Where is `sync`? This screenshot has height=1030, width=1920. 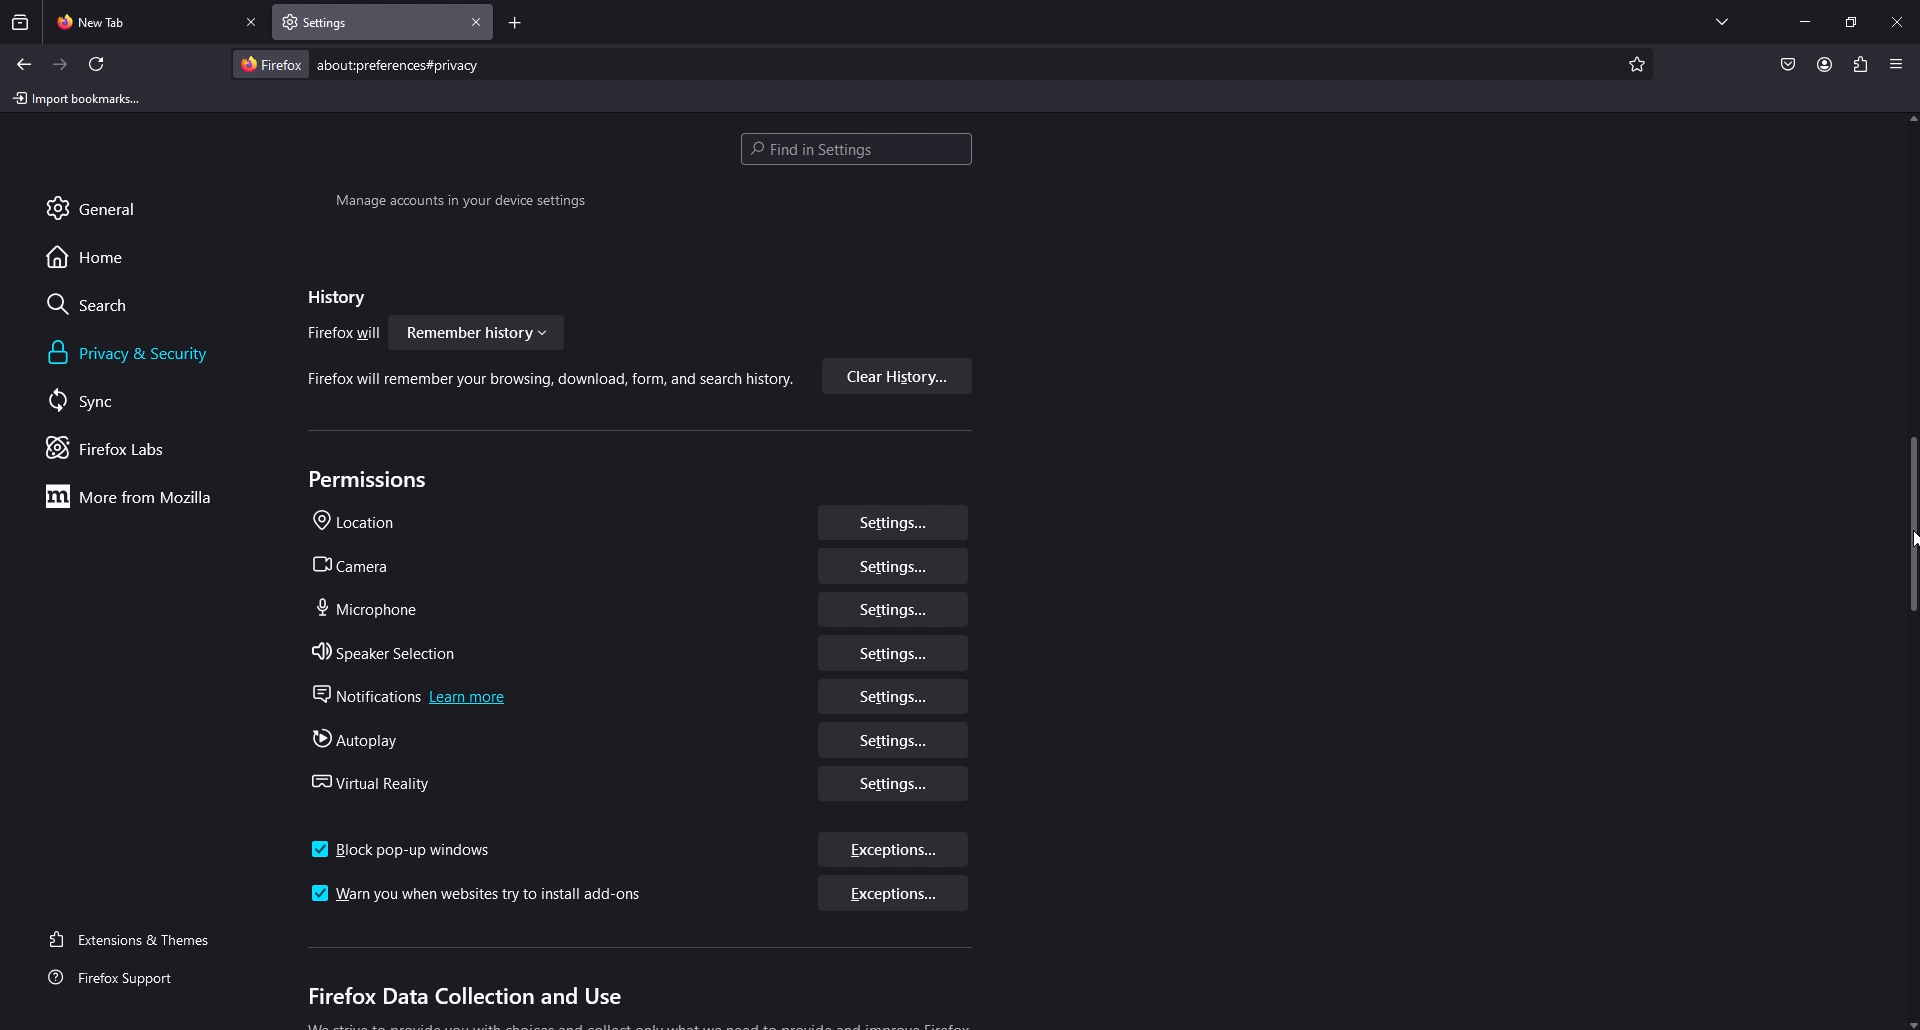 sync is located at coordinates (104, 400).